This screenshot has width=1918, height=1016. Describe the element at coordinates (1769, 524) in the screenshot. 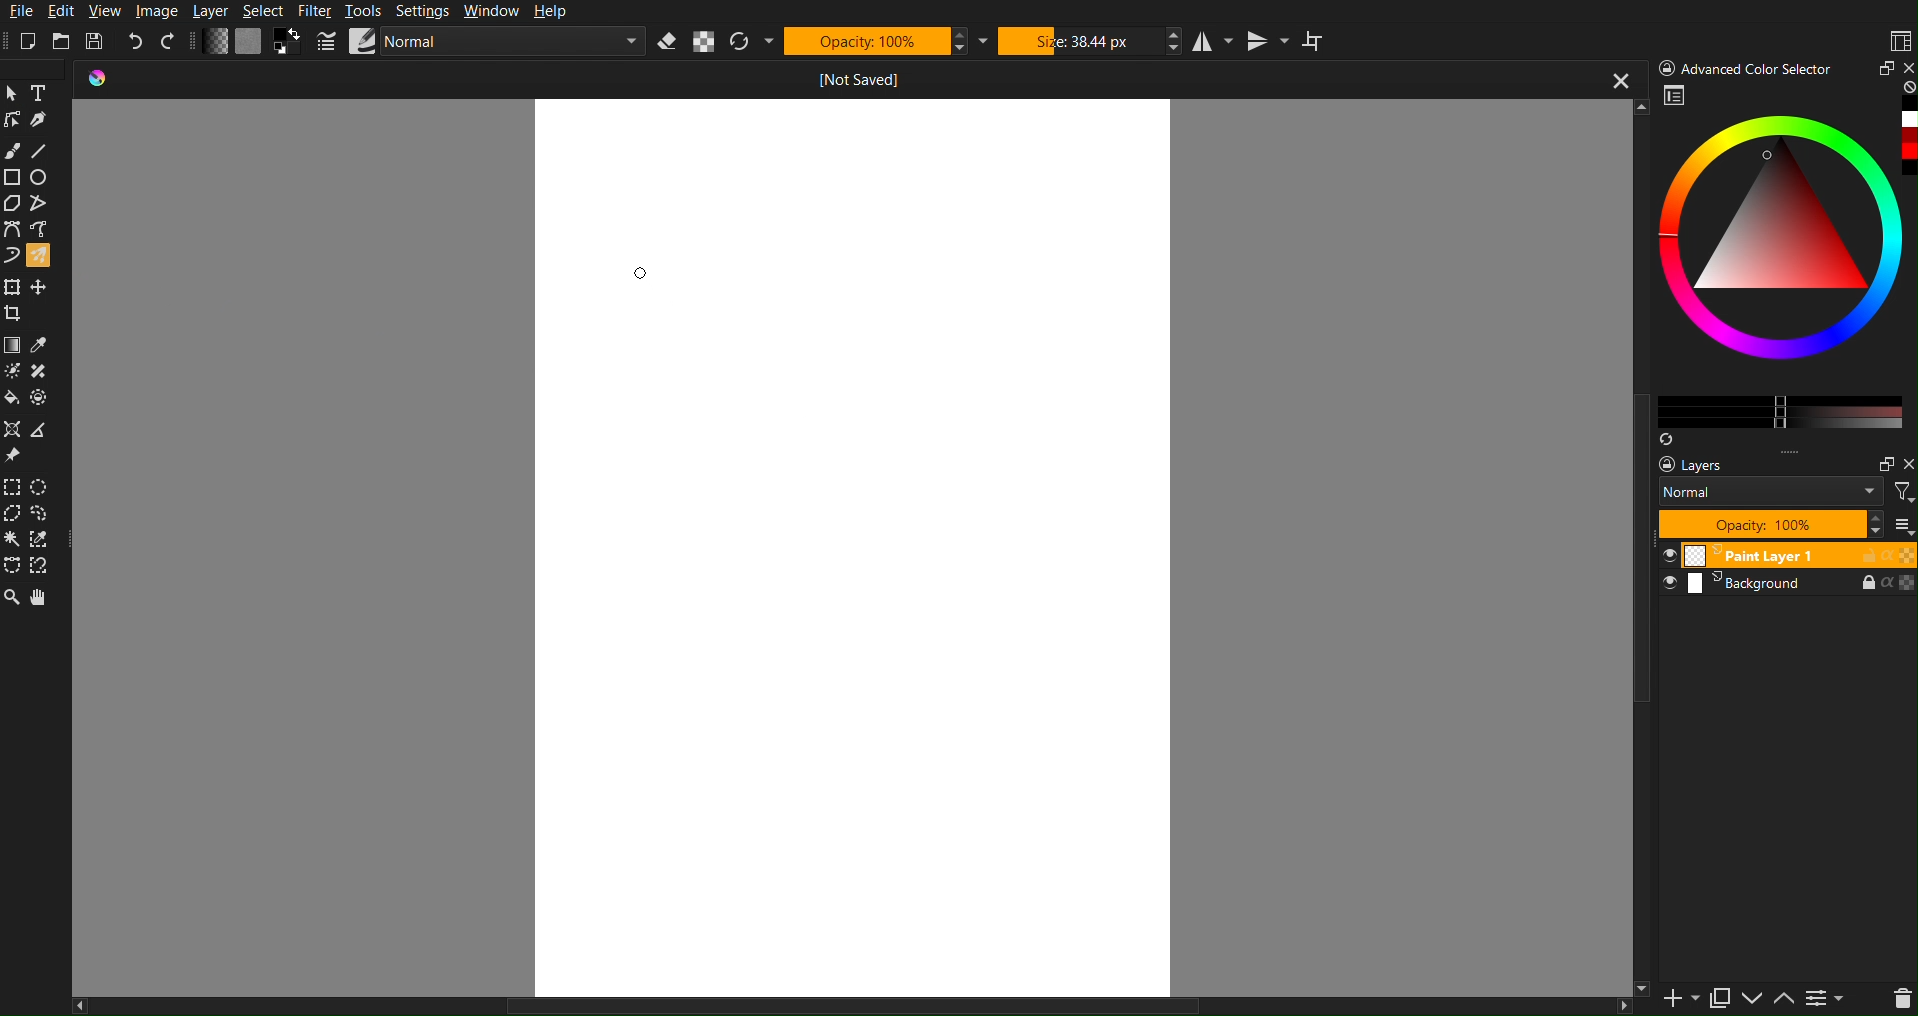

I see `Opacity 100%` at that location.